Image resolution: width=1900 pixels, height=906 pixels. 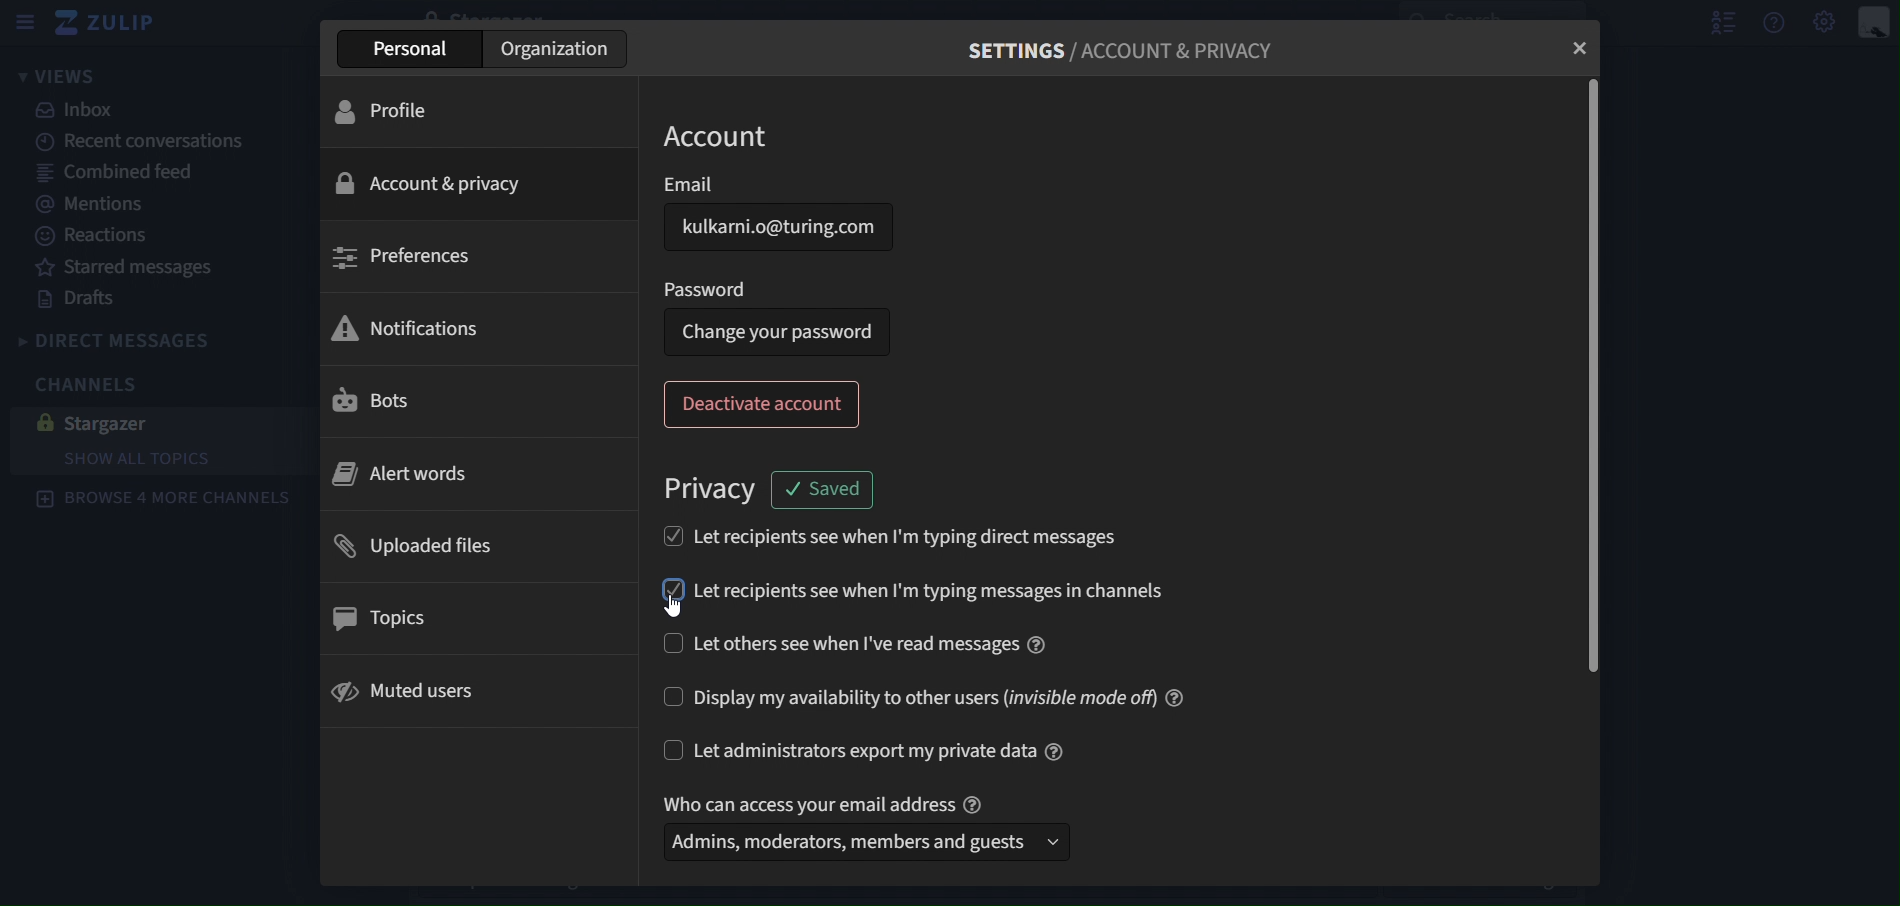 What do you see at coordinates (74, 302) in the screenshot?
I see `drafts` at bounding box center [74, 302].